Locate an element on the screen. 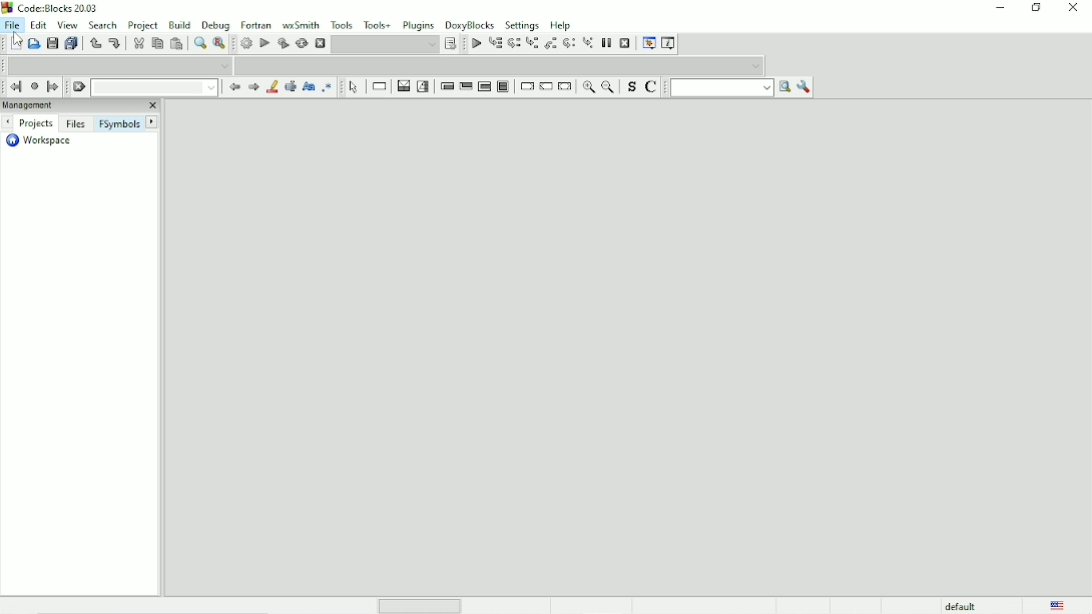 The width and height of the screenshot is (1092, 614). Abort is located at coordinates (79, 87).